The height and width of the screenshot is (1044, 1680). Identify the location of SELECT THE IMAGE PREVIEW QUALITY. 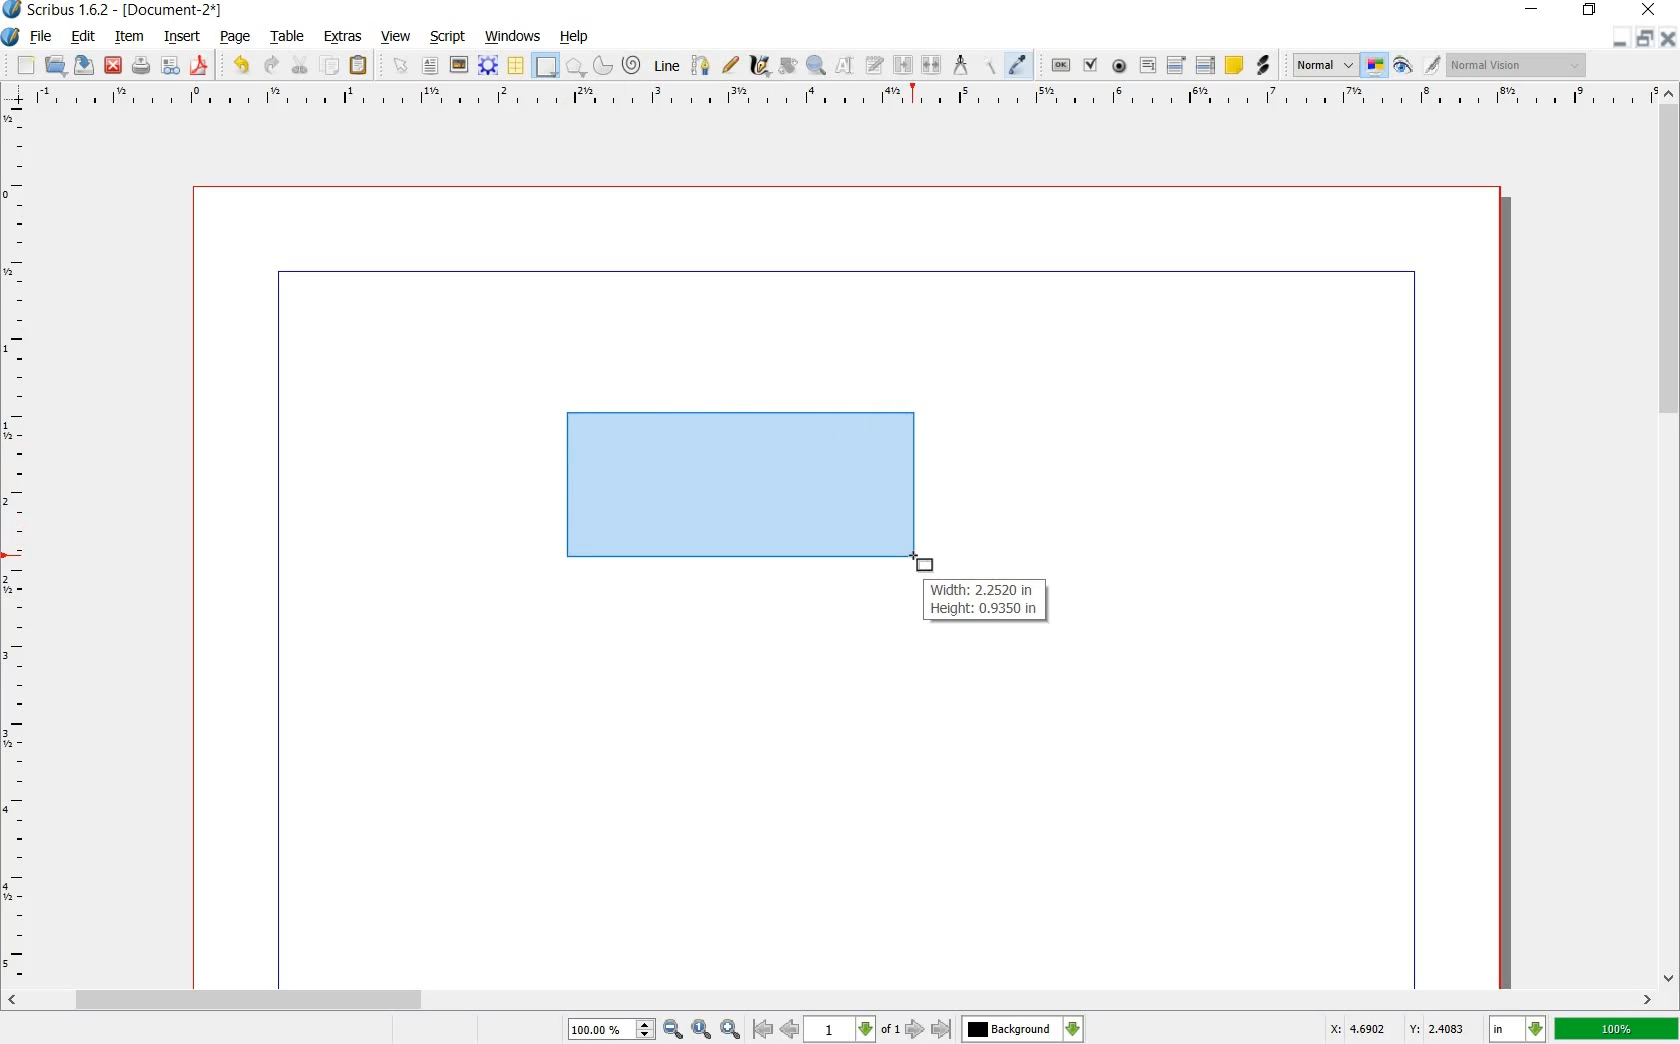
(1320, 65).